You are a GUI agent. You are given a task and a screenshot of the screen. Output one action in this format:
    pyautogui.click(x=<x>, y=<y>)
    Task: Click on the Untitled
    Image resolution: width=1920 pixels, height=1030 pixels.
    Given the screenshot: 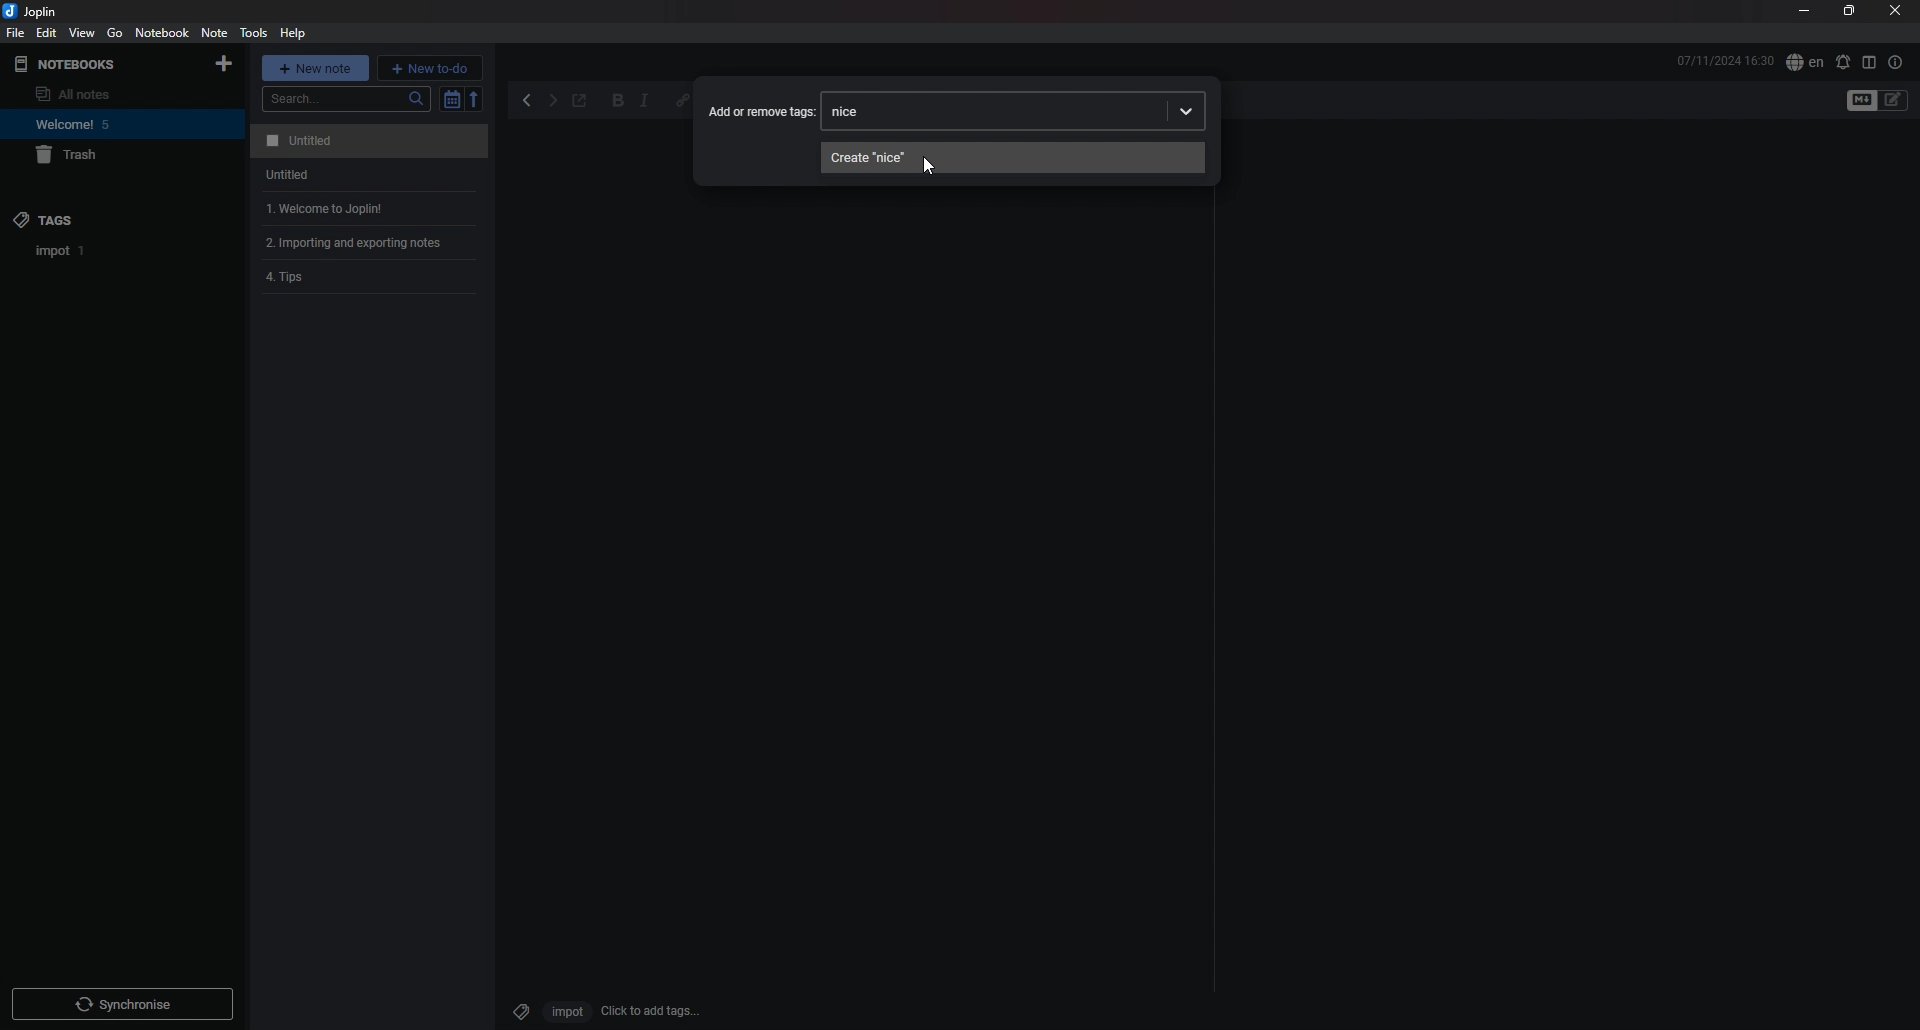 What is the action you would take?
    pyautogui.click(x=281, y=177)
    